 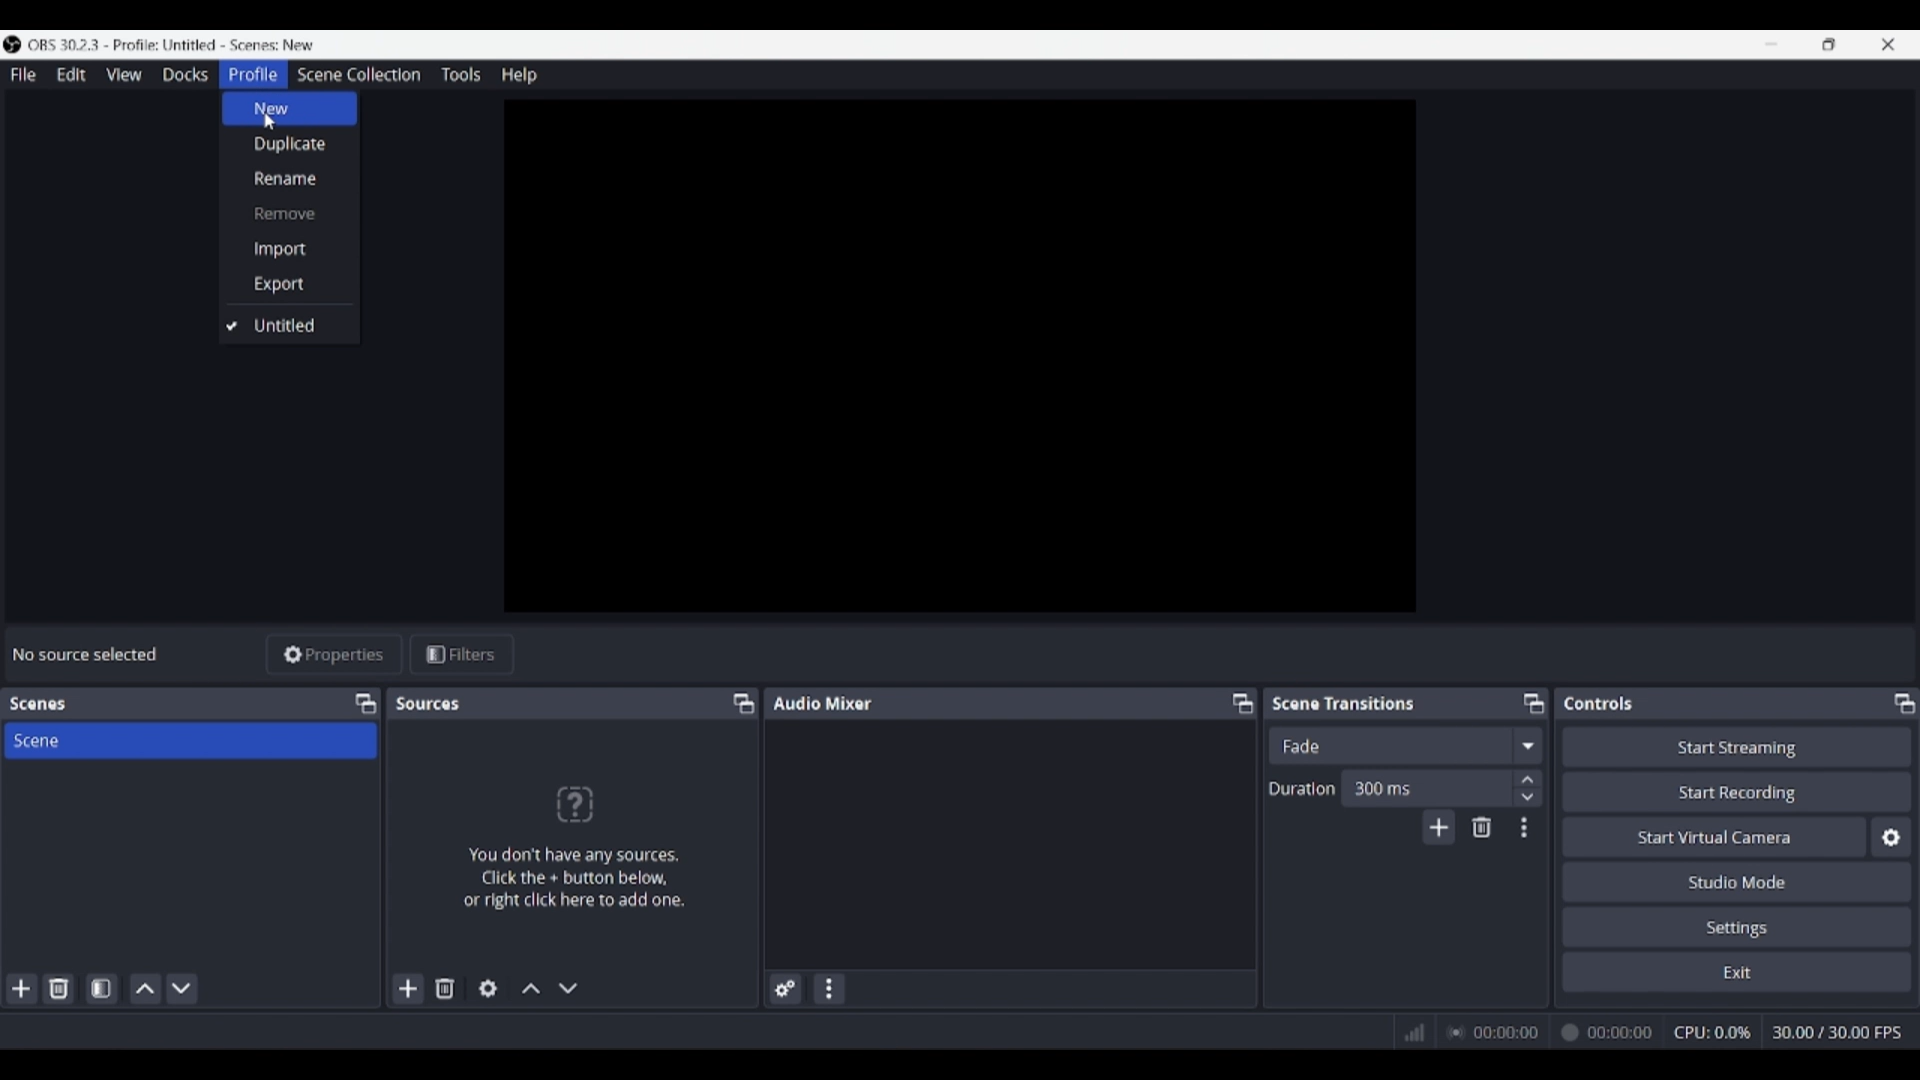 What do you see at coordinates (335, 655) in the screenshot?
I see `Properties` at bounding box center [335, 655].